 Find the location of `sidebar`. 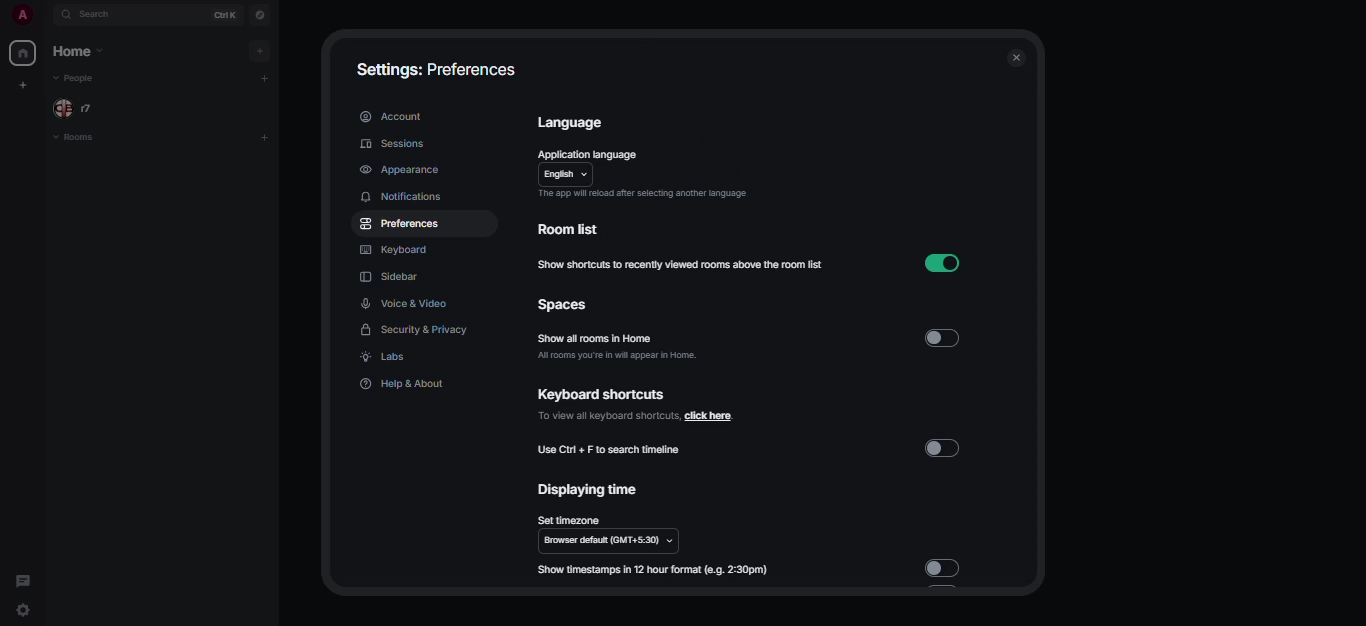

sidebar is located at coordinates (391, 278).